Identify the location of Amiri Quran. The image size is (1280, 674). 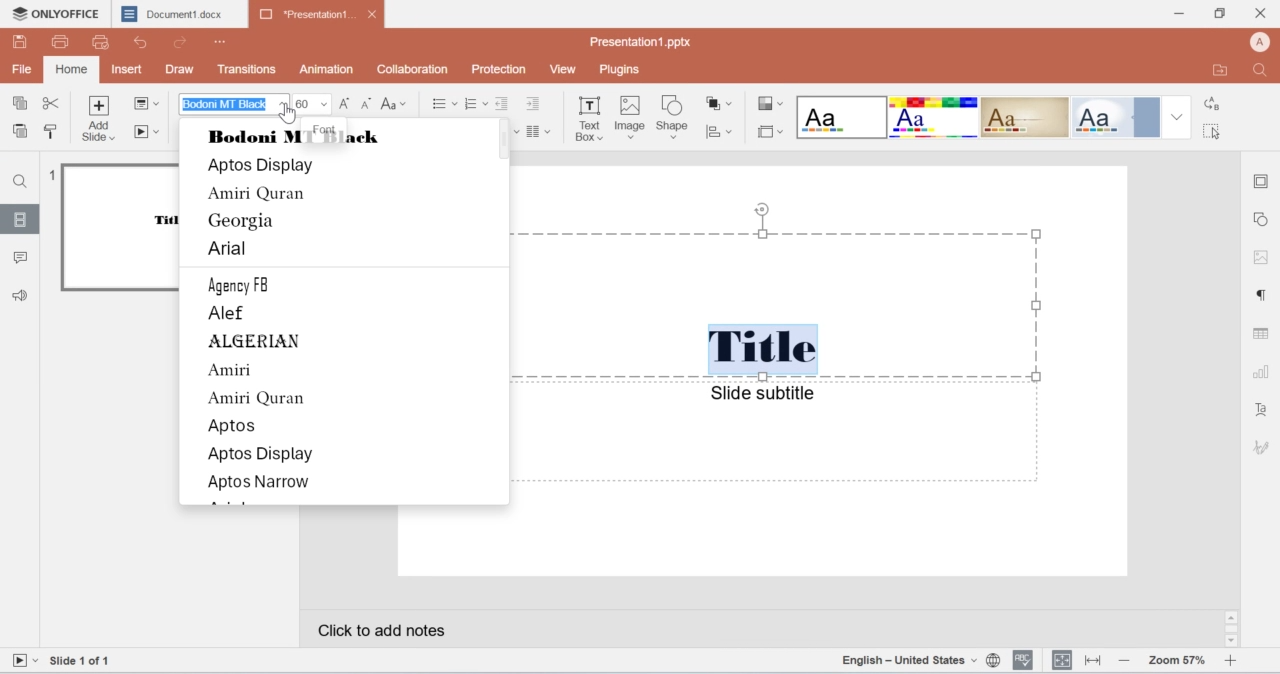
(255, 398).